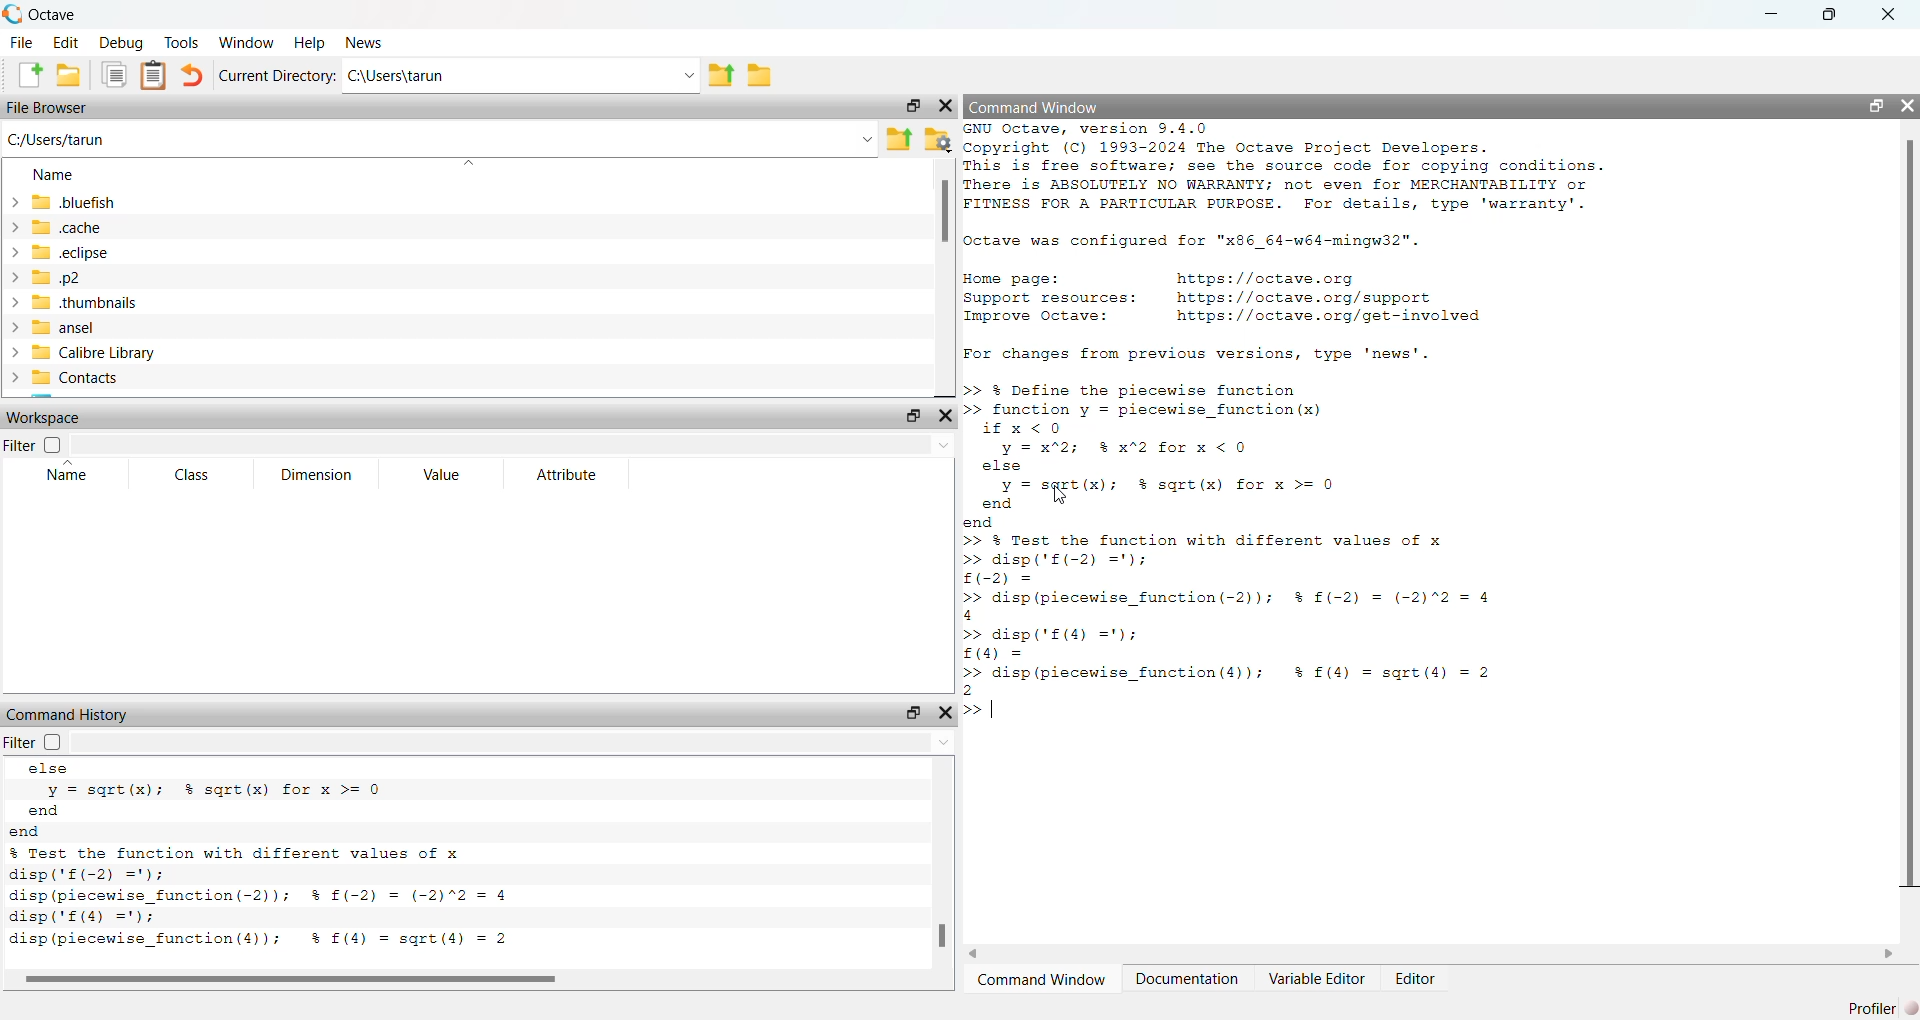 The height and width of the screenshot is (1020, 1920). I want to click on Edit, so click(67, 43).